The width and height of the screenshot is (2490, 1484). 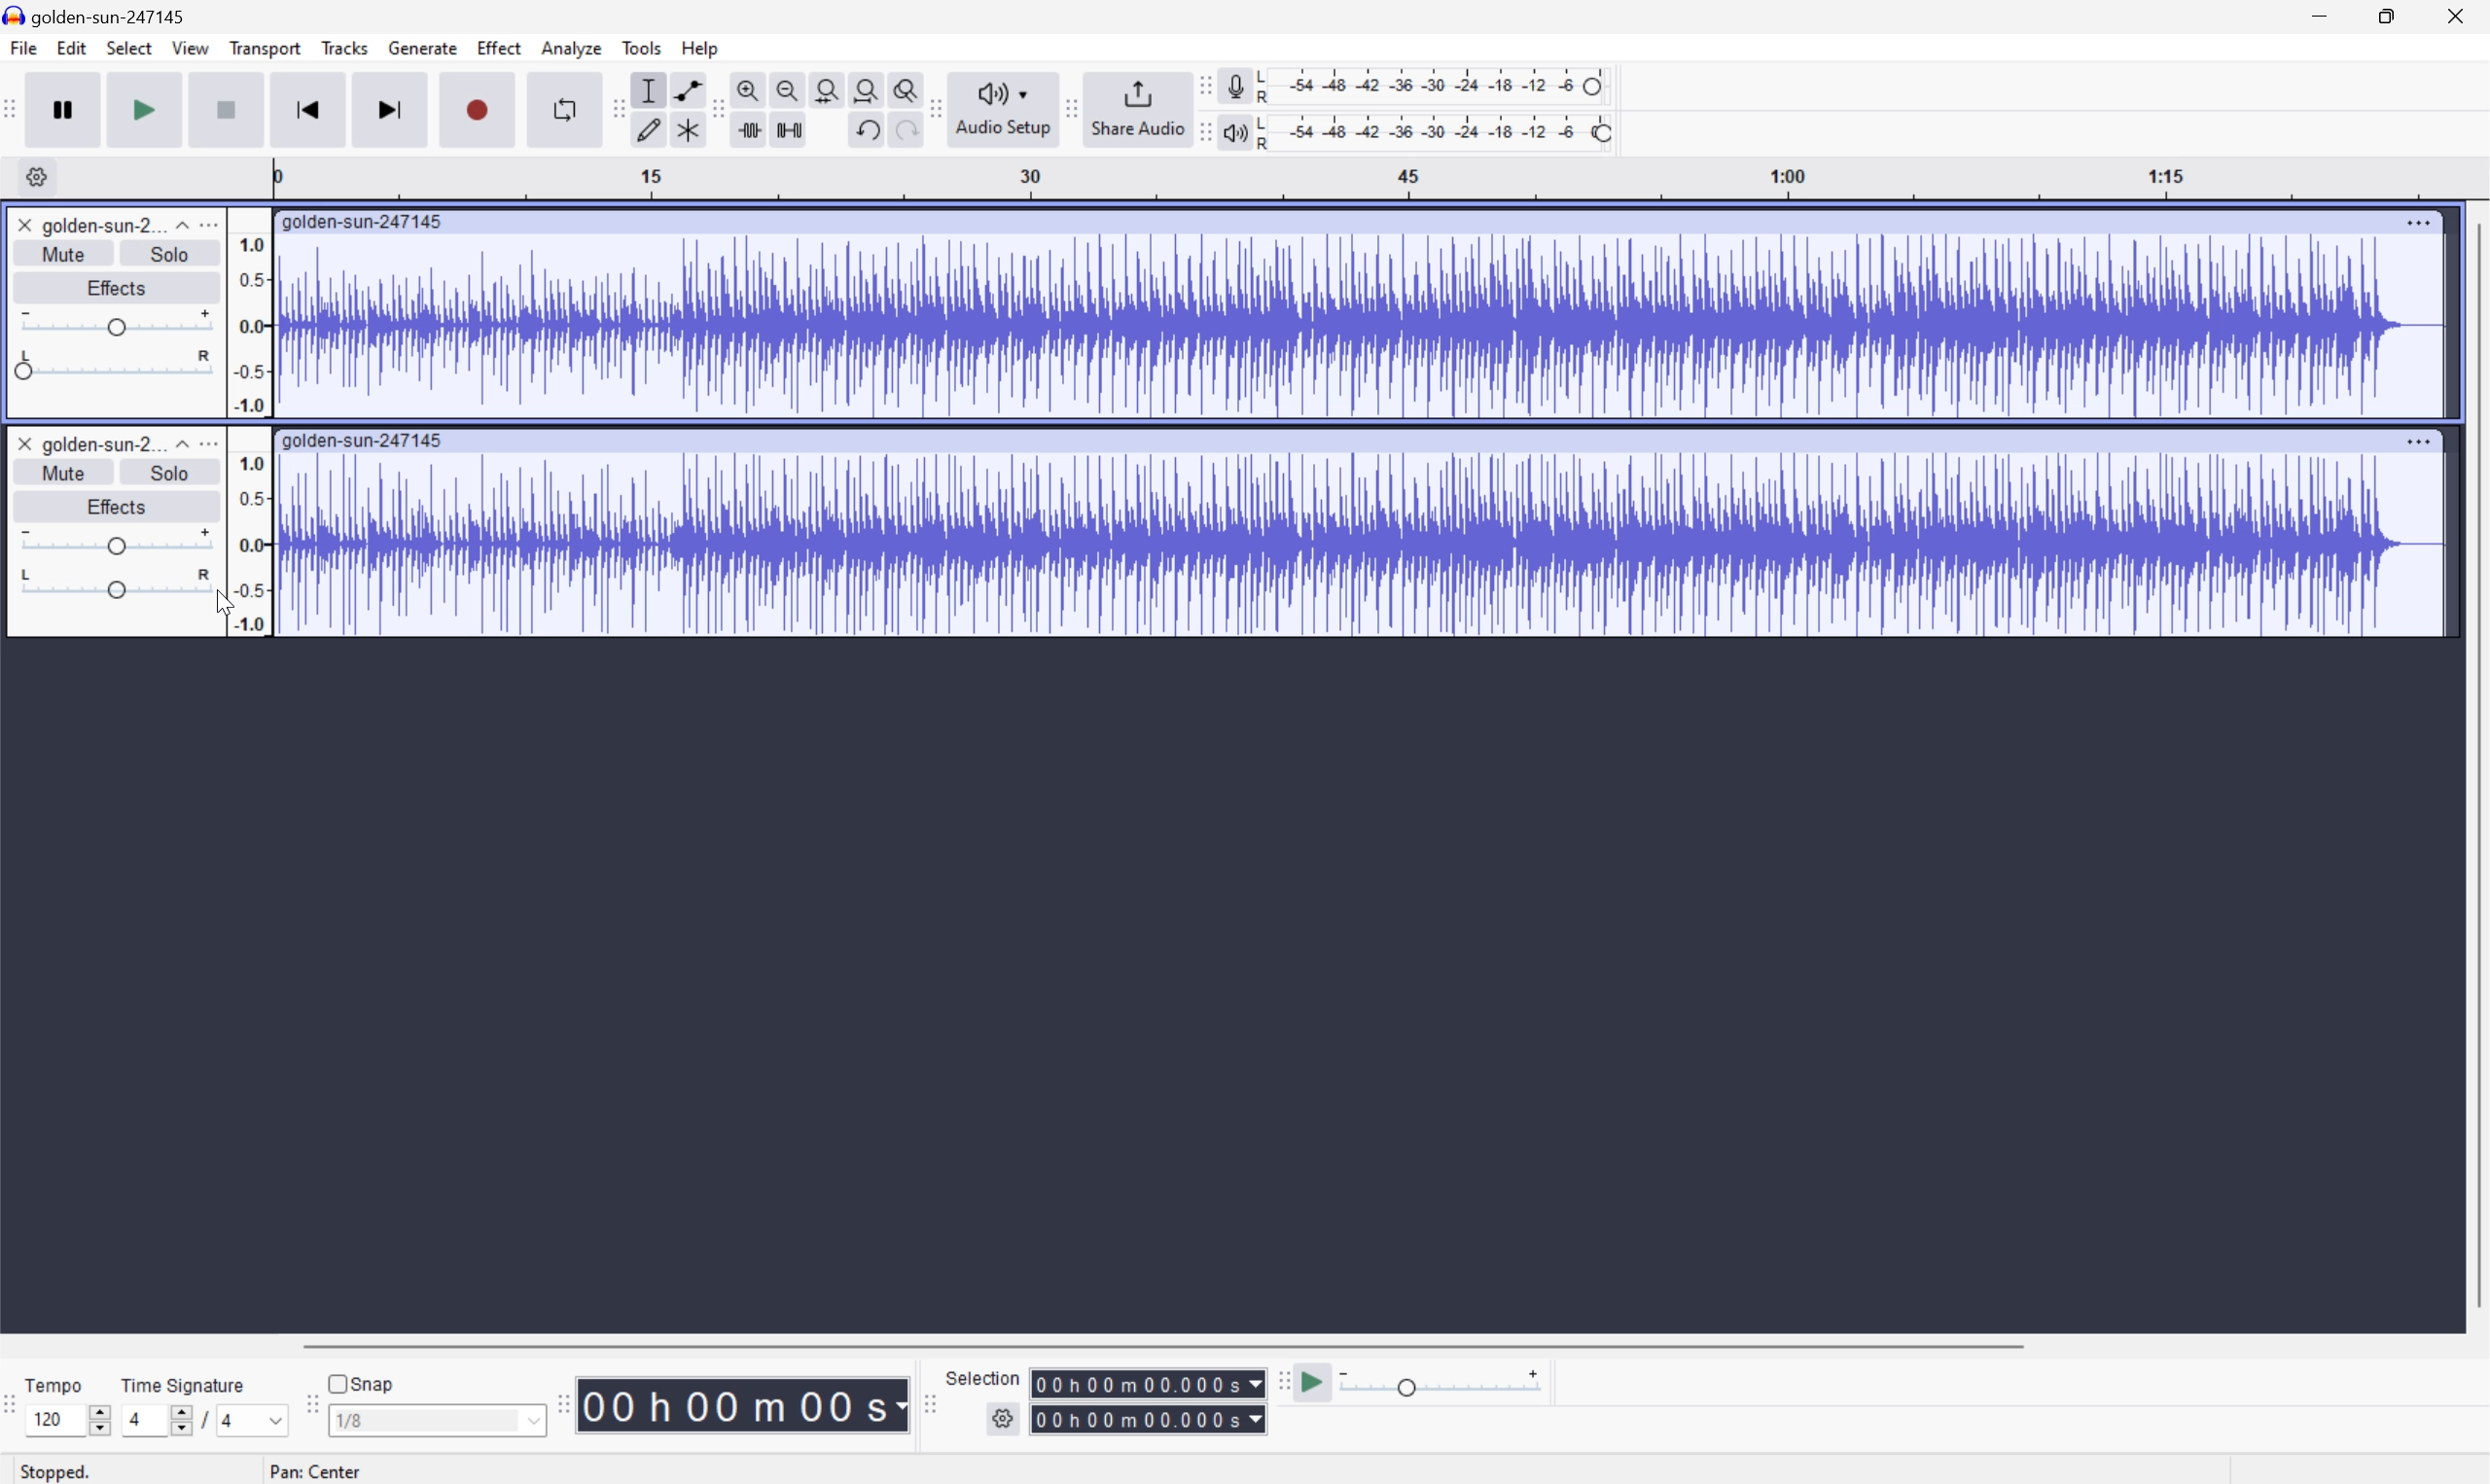 What do you see at coordinates (251, 438) in the screenshot?
I see `Frequencies` at bounding box center [251, 438].